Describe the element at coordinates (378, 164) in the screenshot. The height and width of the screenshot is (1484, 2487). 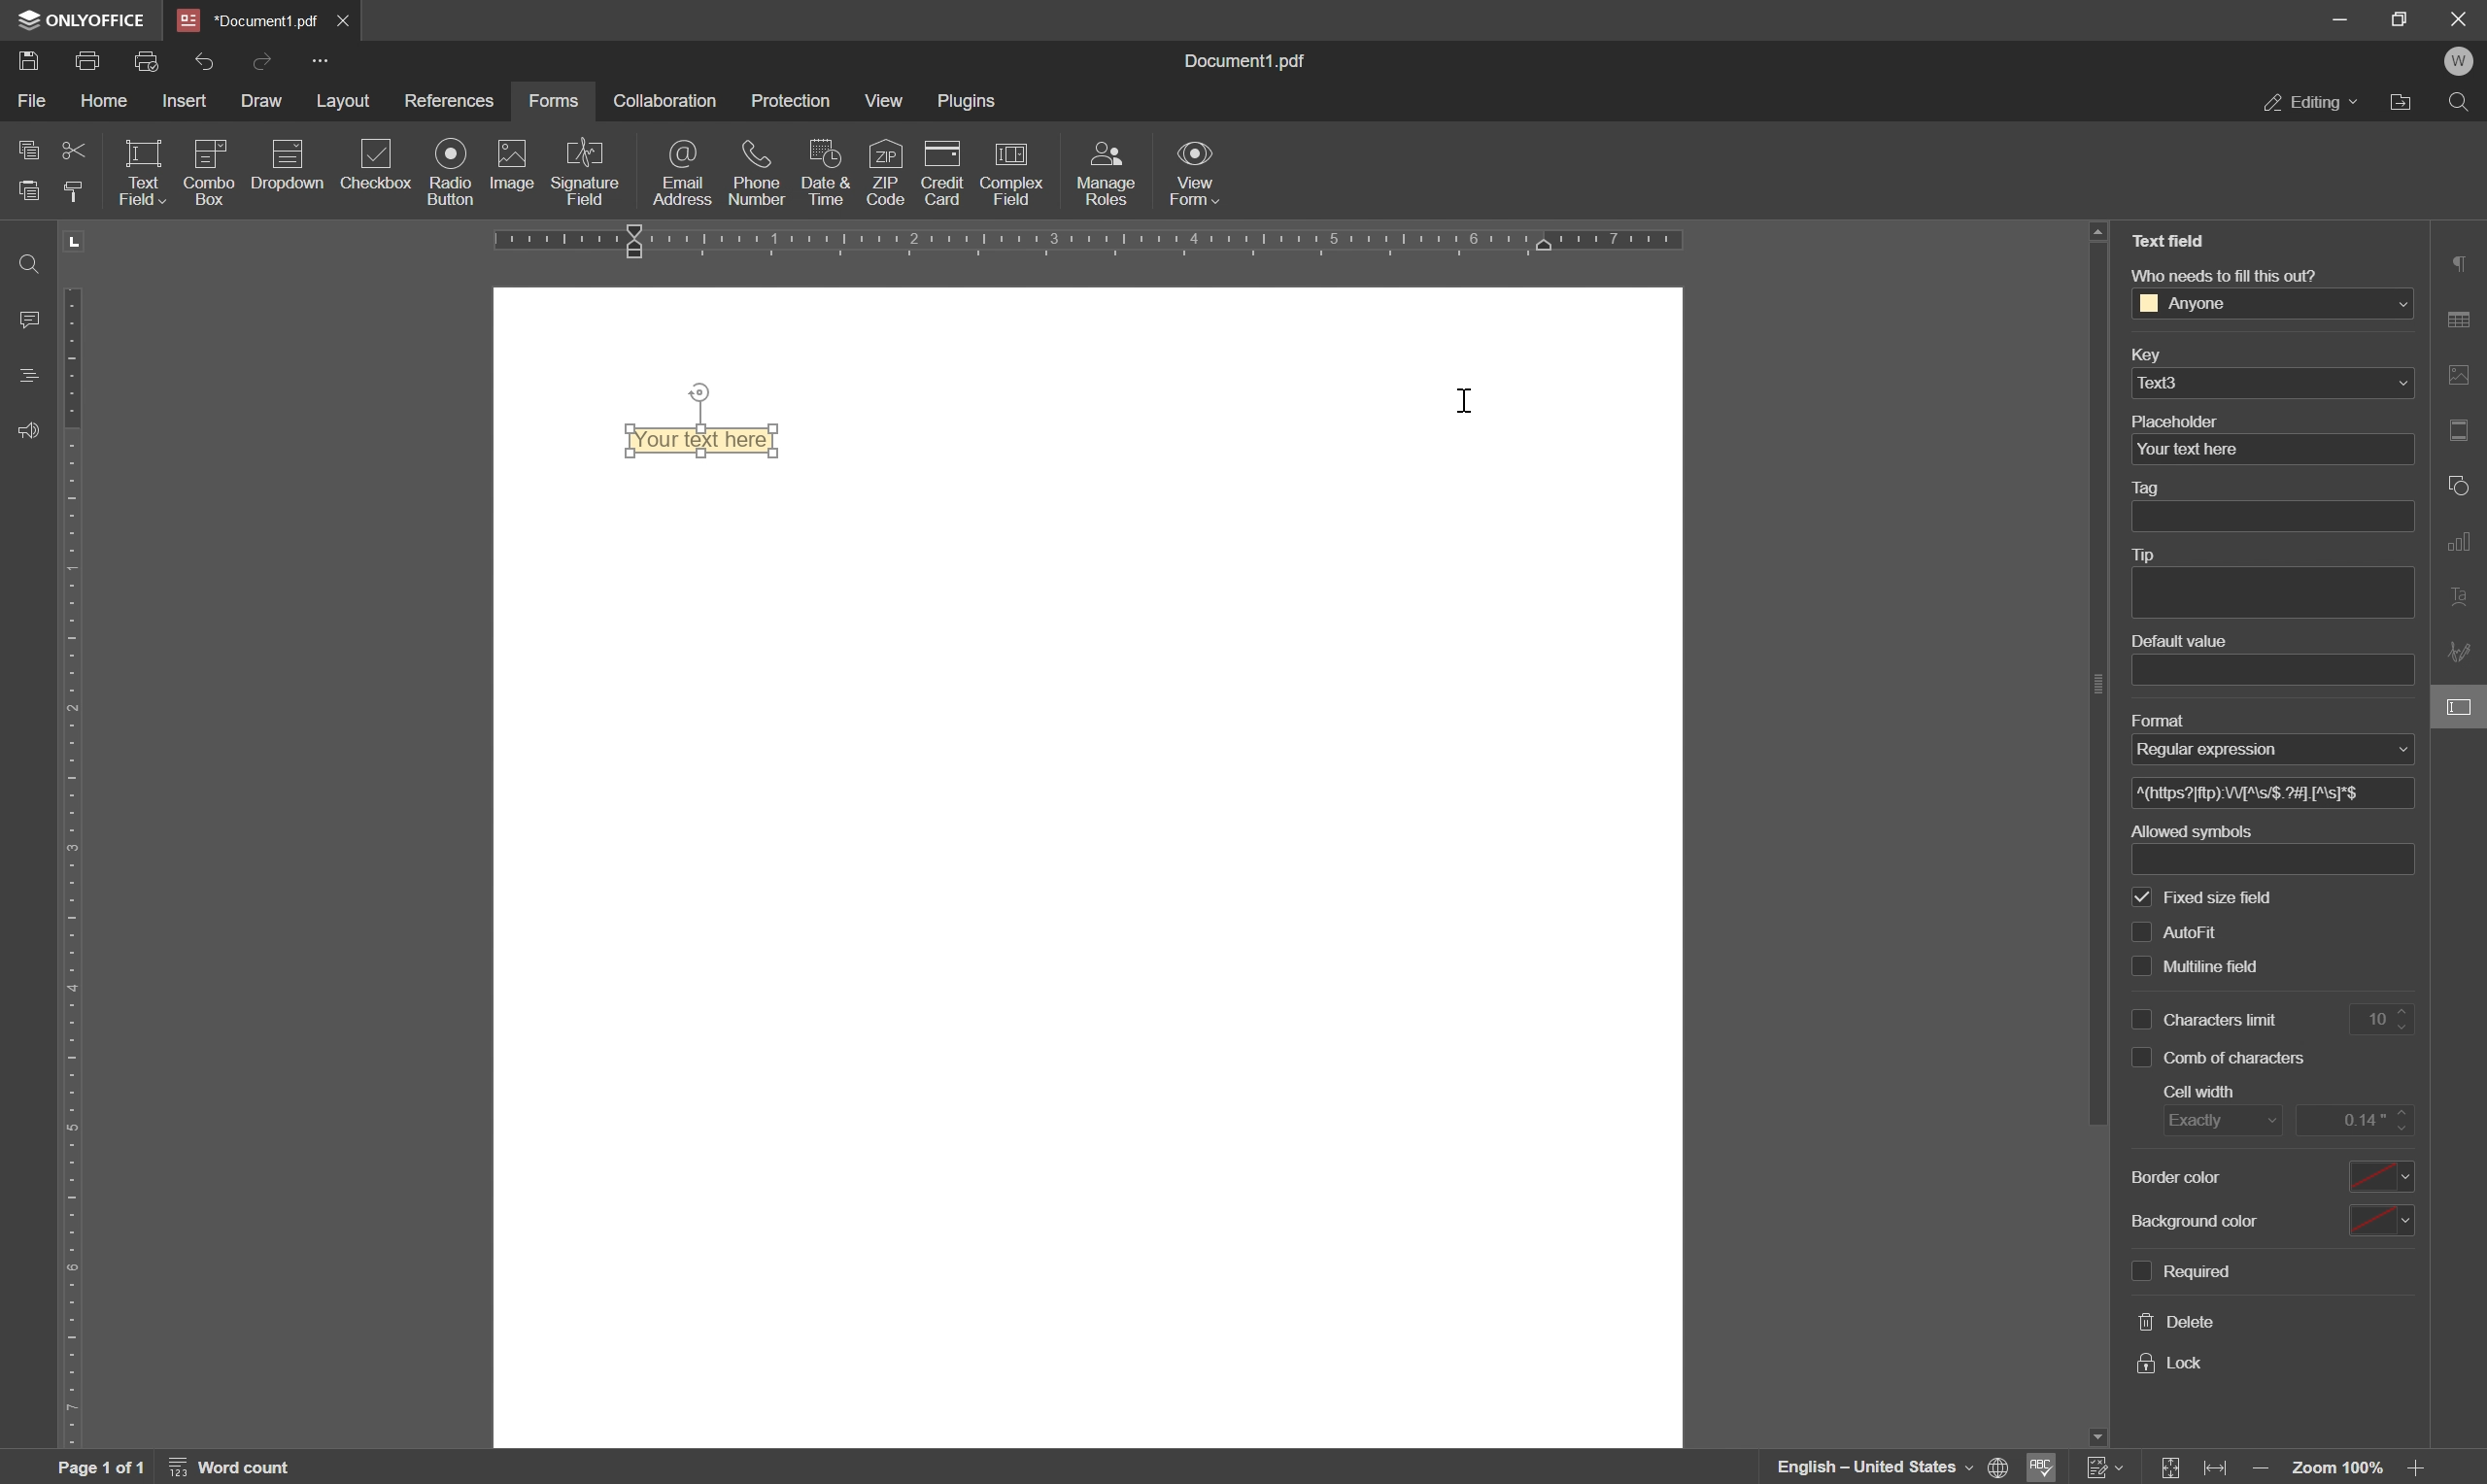
I see `checkbox` at that location.